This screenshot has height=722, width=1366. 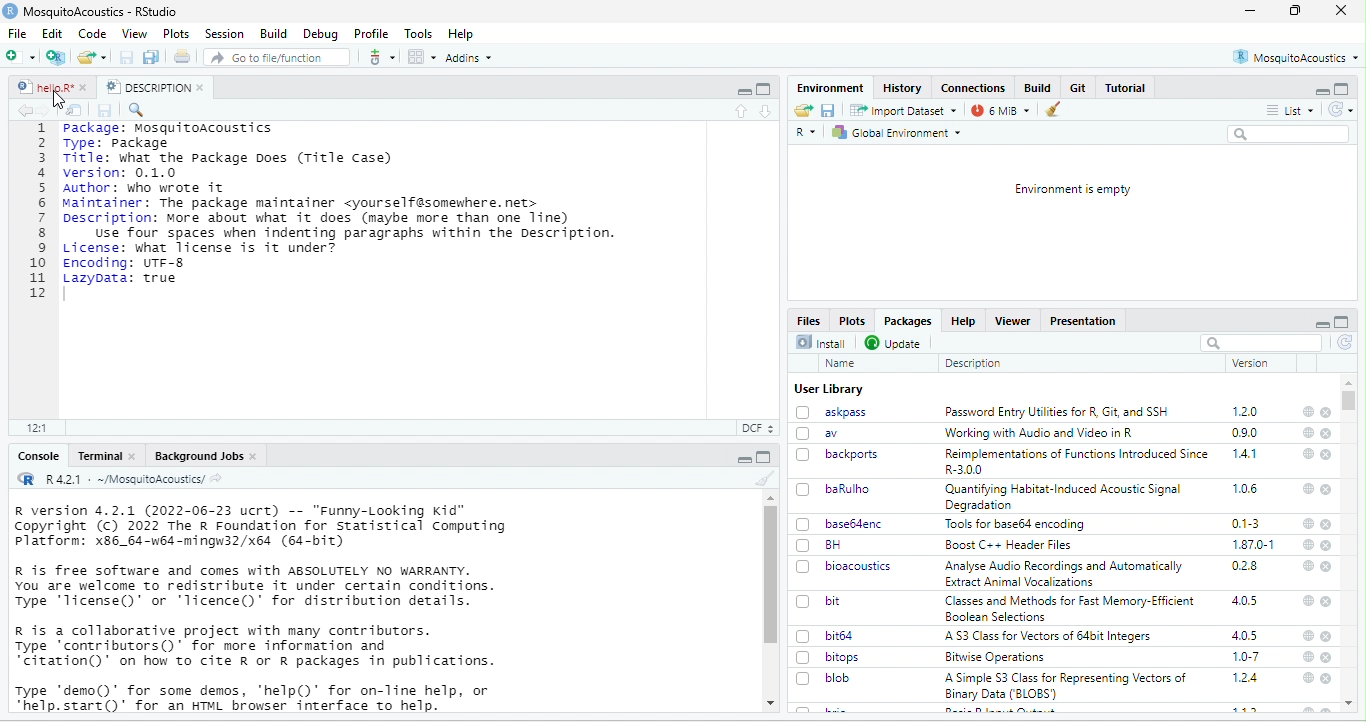 I want to click on scroll down, so click(x=768, y=704).